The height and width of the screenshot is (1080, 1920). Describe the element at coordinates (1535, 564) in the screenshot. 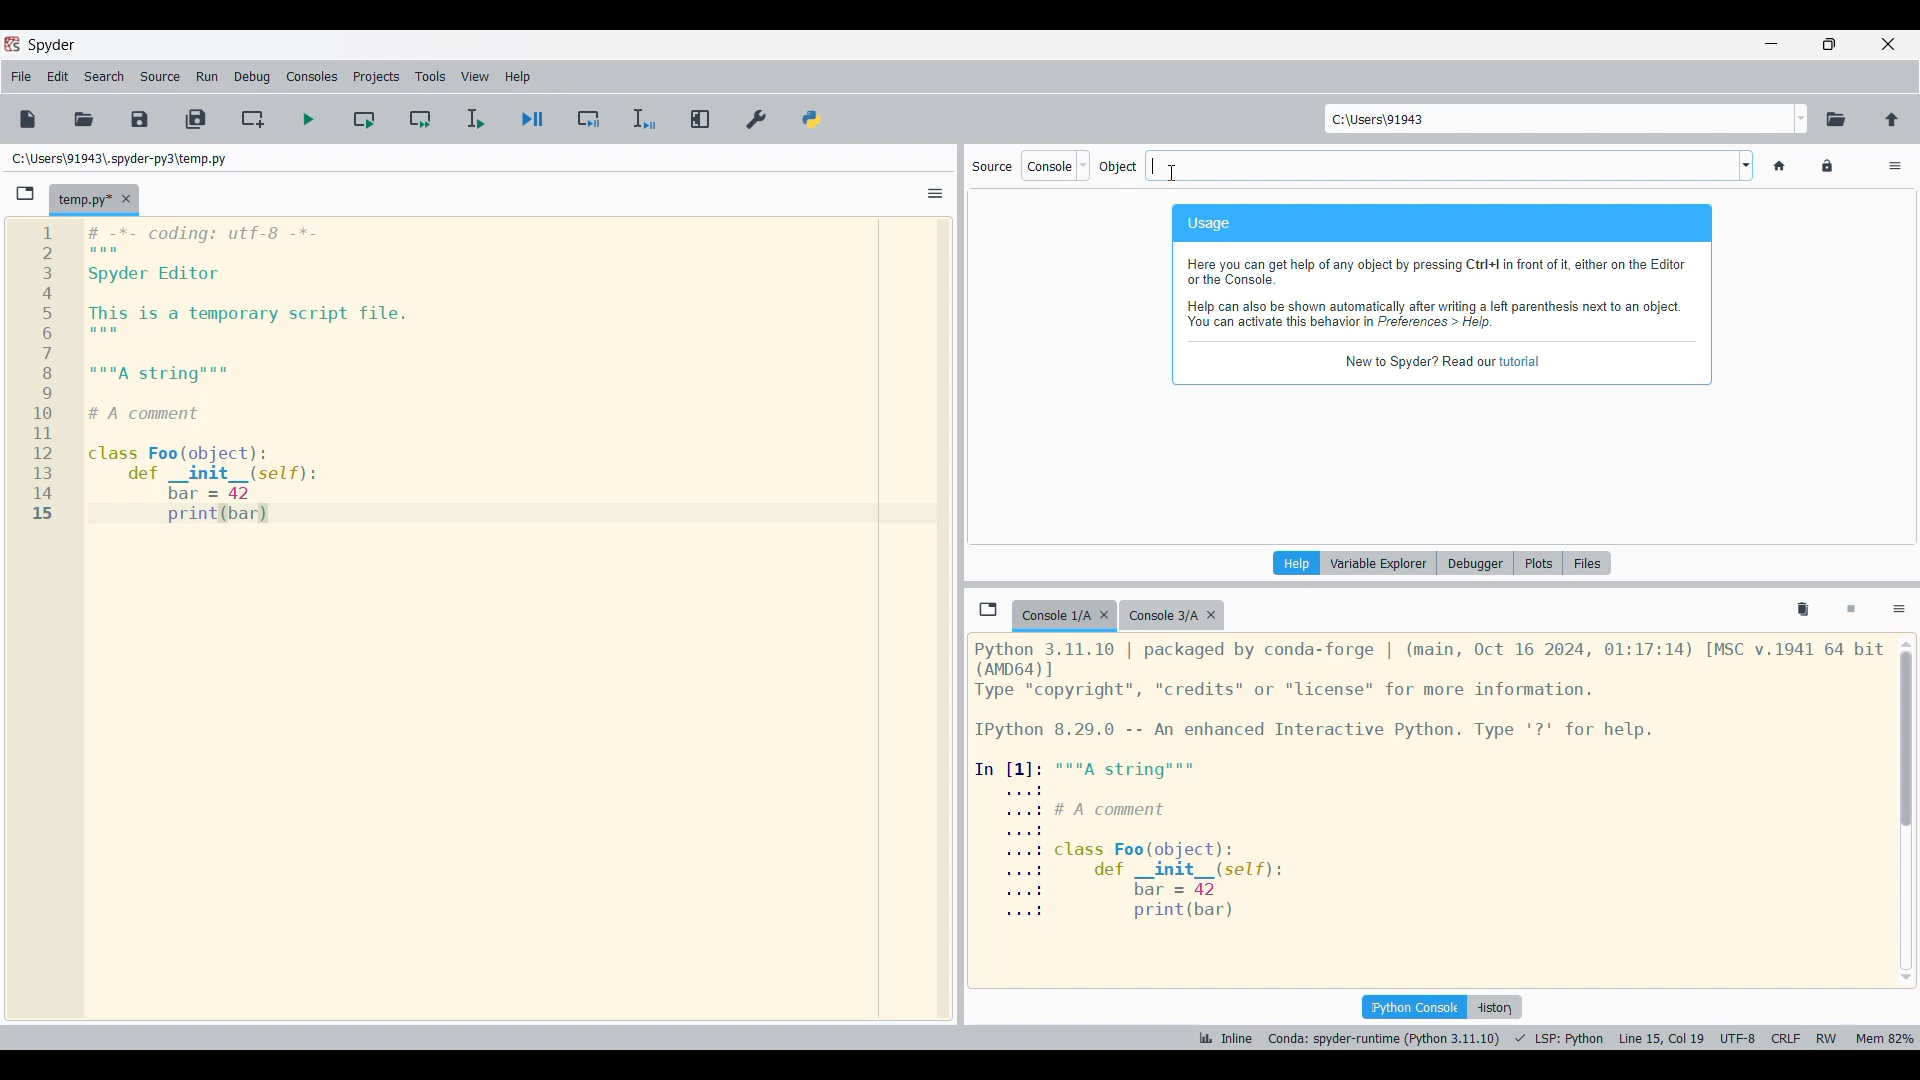

I see `Plots` at that location.